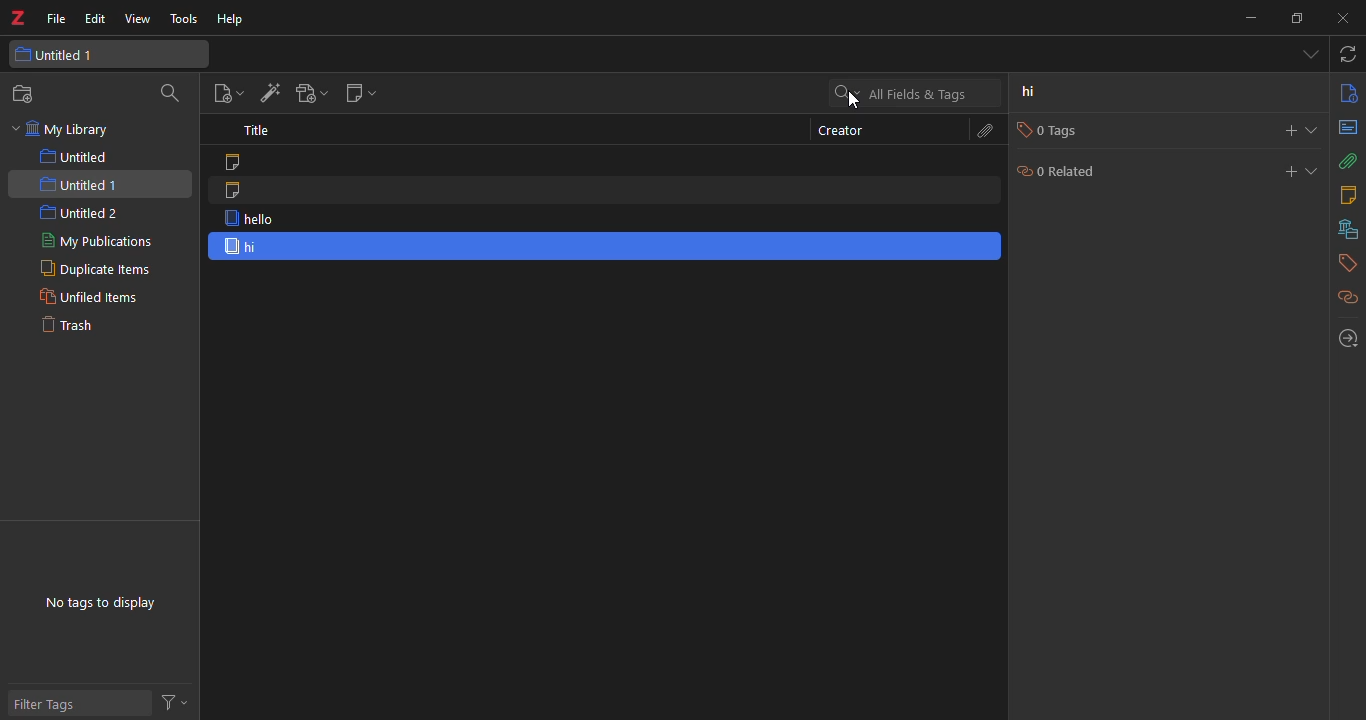  Describe the element at coordinates (63, 130) in the screenshot. I see `my library` at that location.